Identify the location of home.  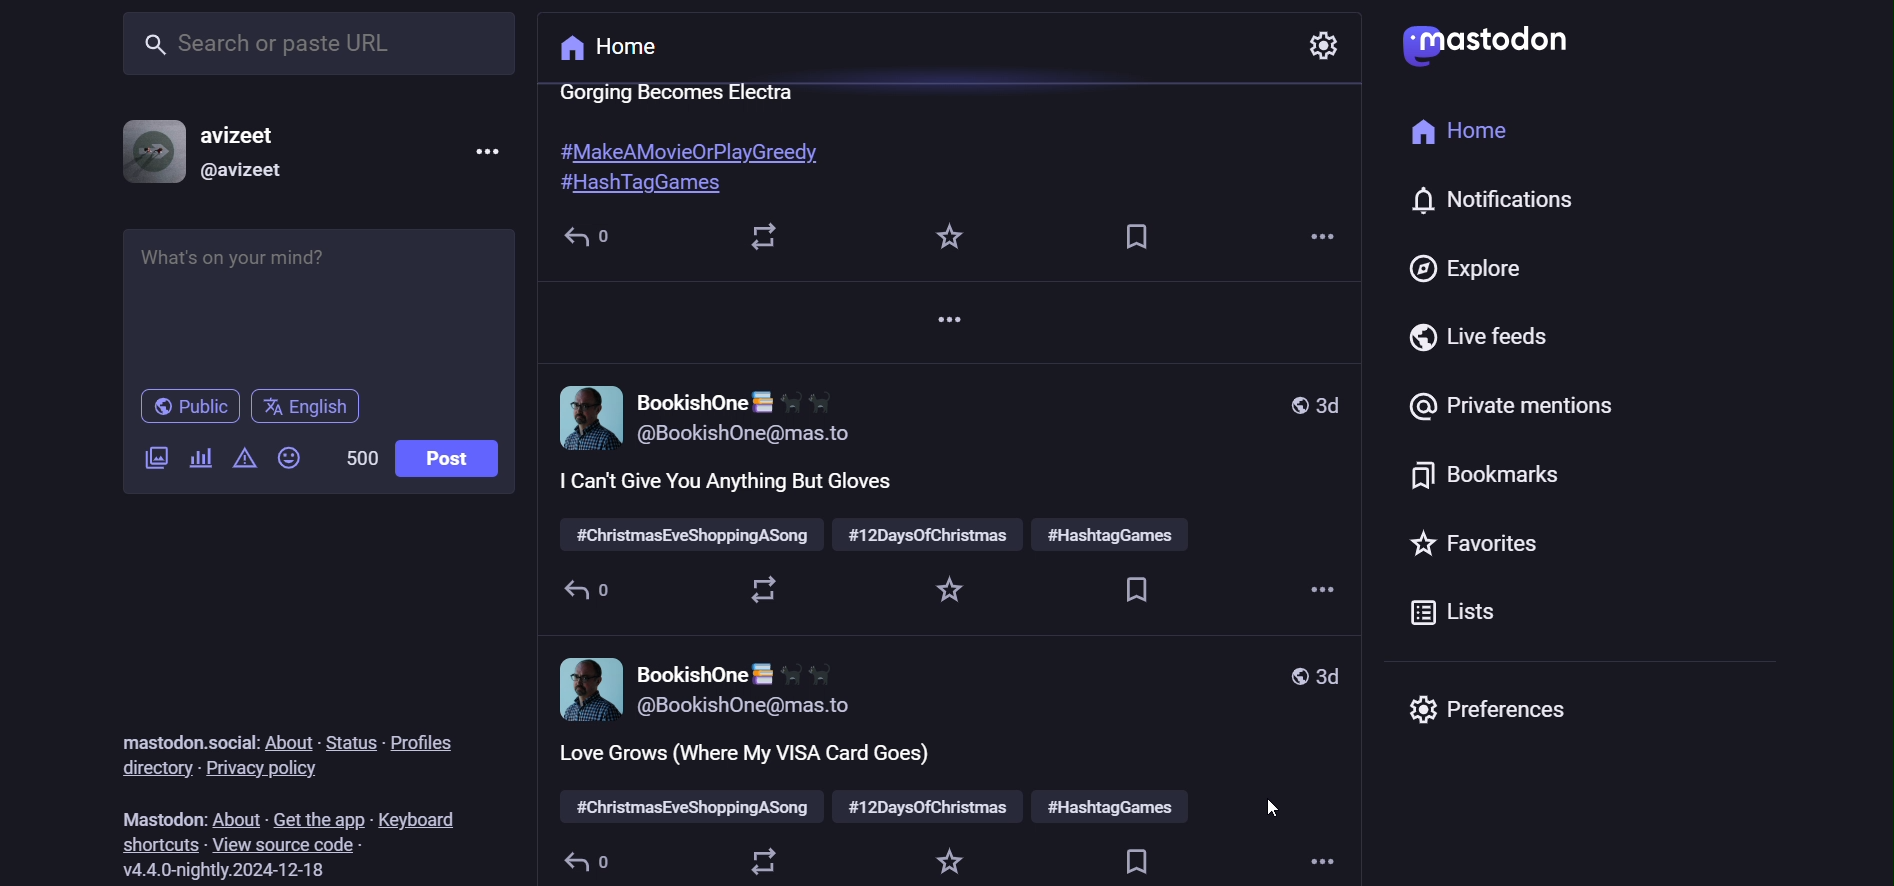
(613, 49).